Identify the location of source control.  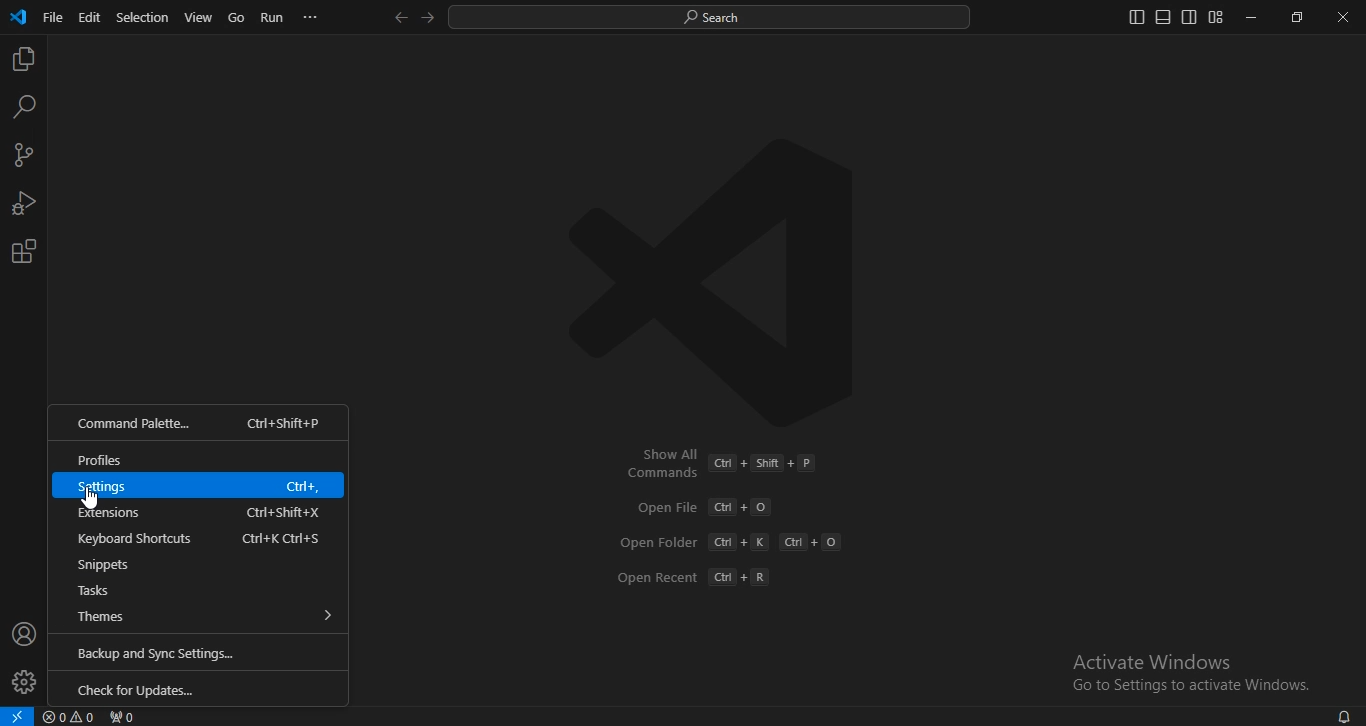
(22, 157).